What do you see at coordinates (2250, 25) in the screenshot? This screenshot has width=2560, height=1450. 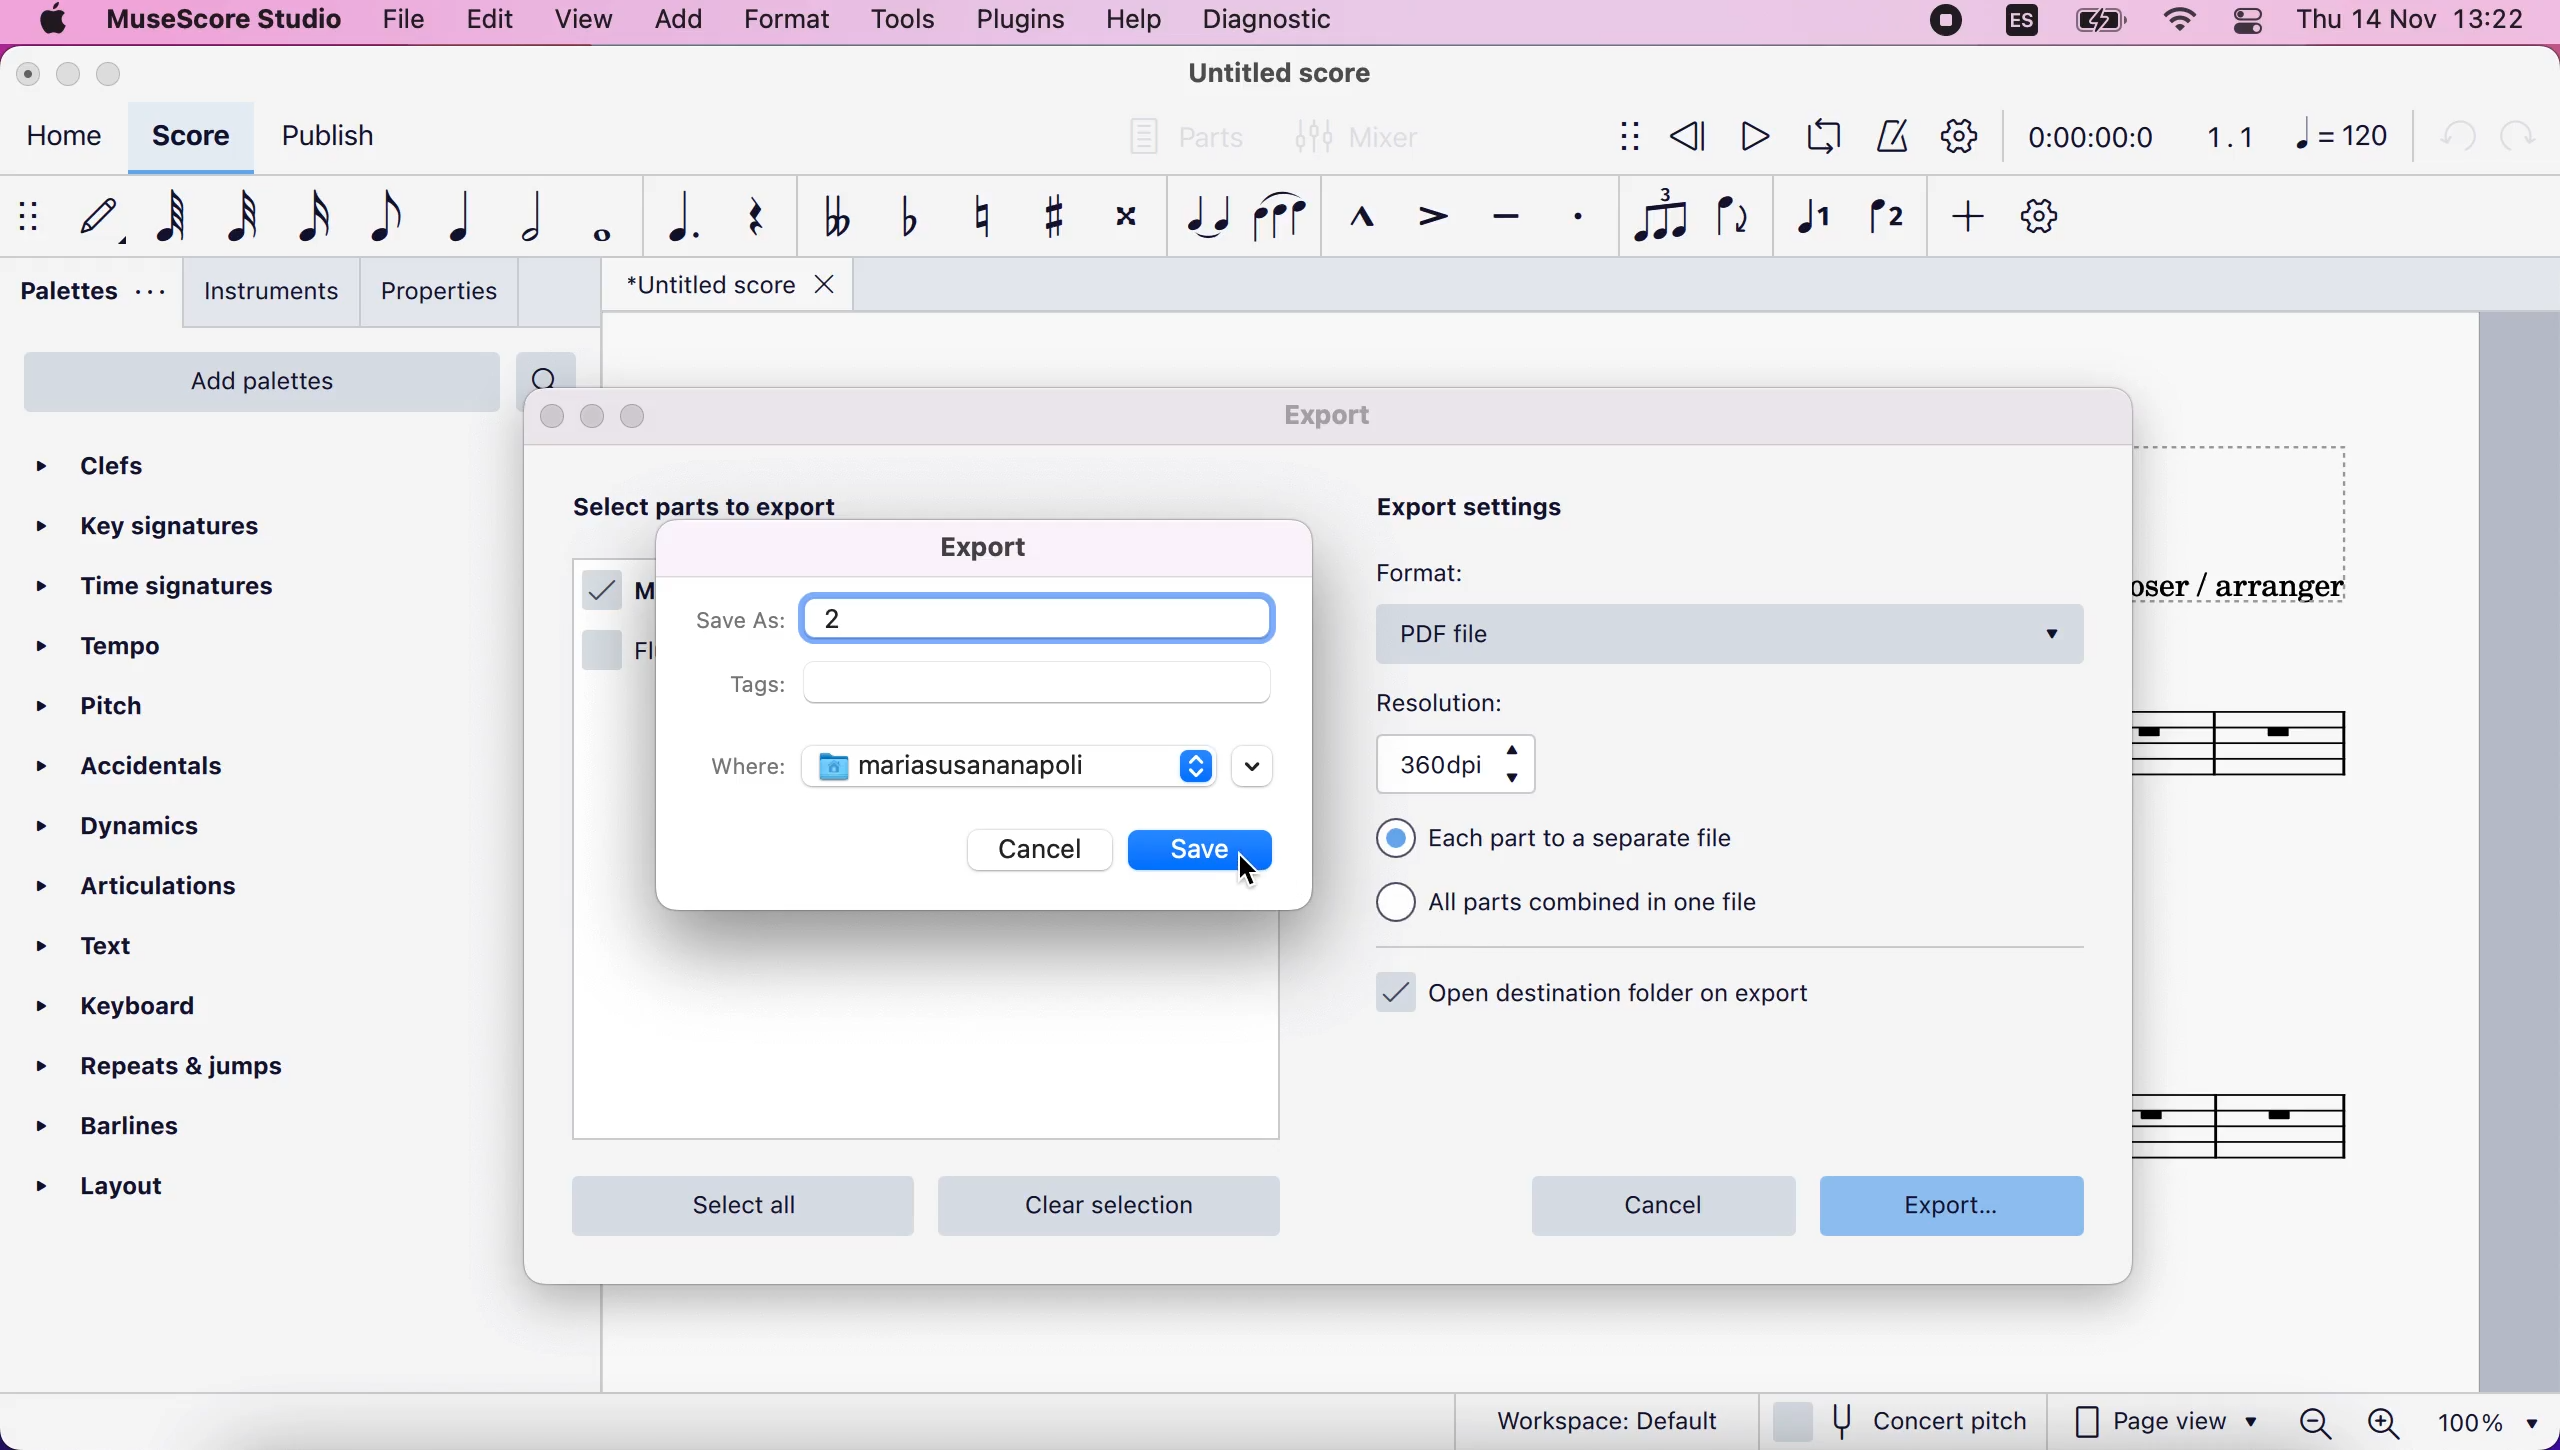 I see `panel control` at bounding box center [2250, 25].